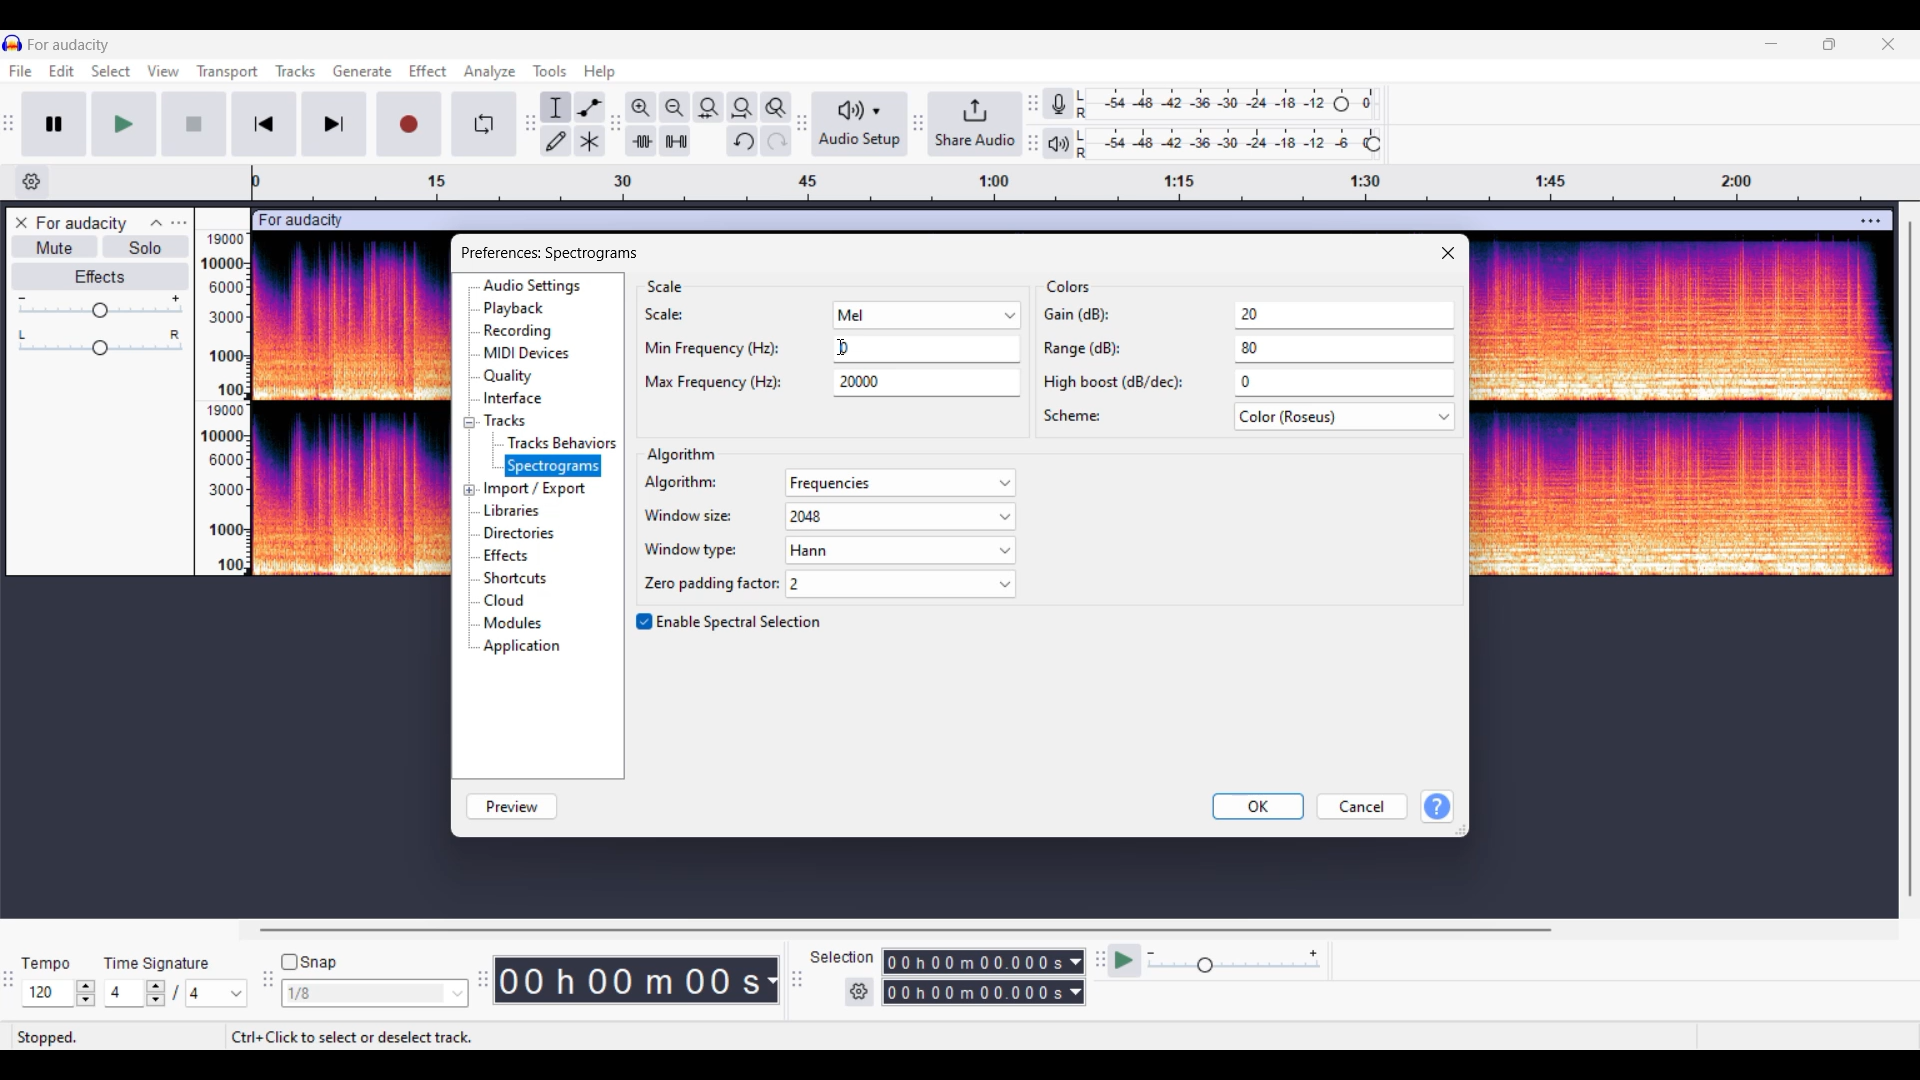 This screenshot has width=1920, height=1080. I want to click on Section title, so click(680, 454).